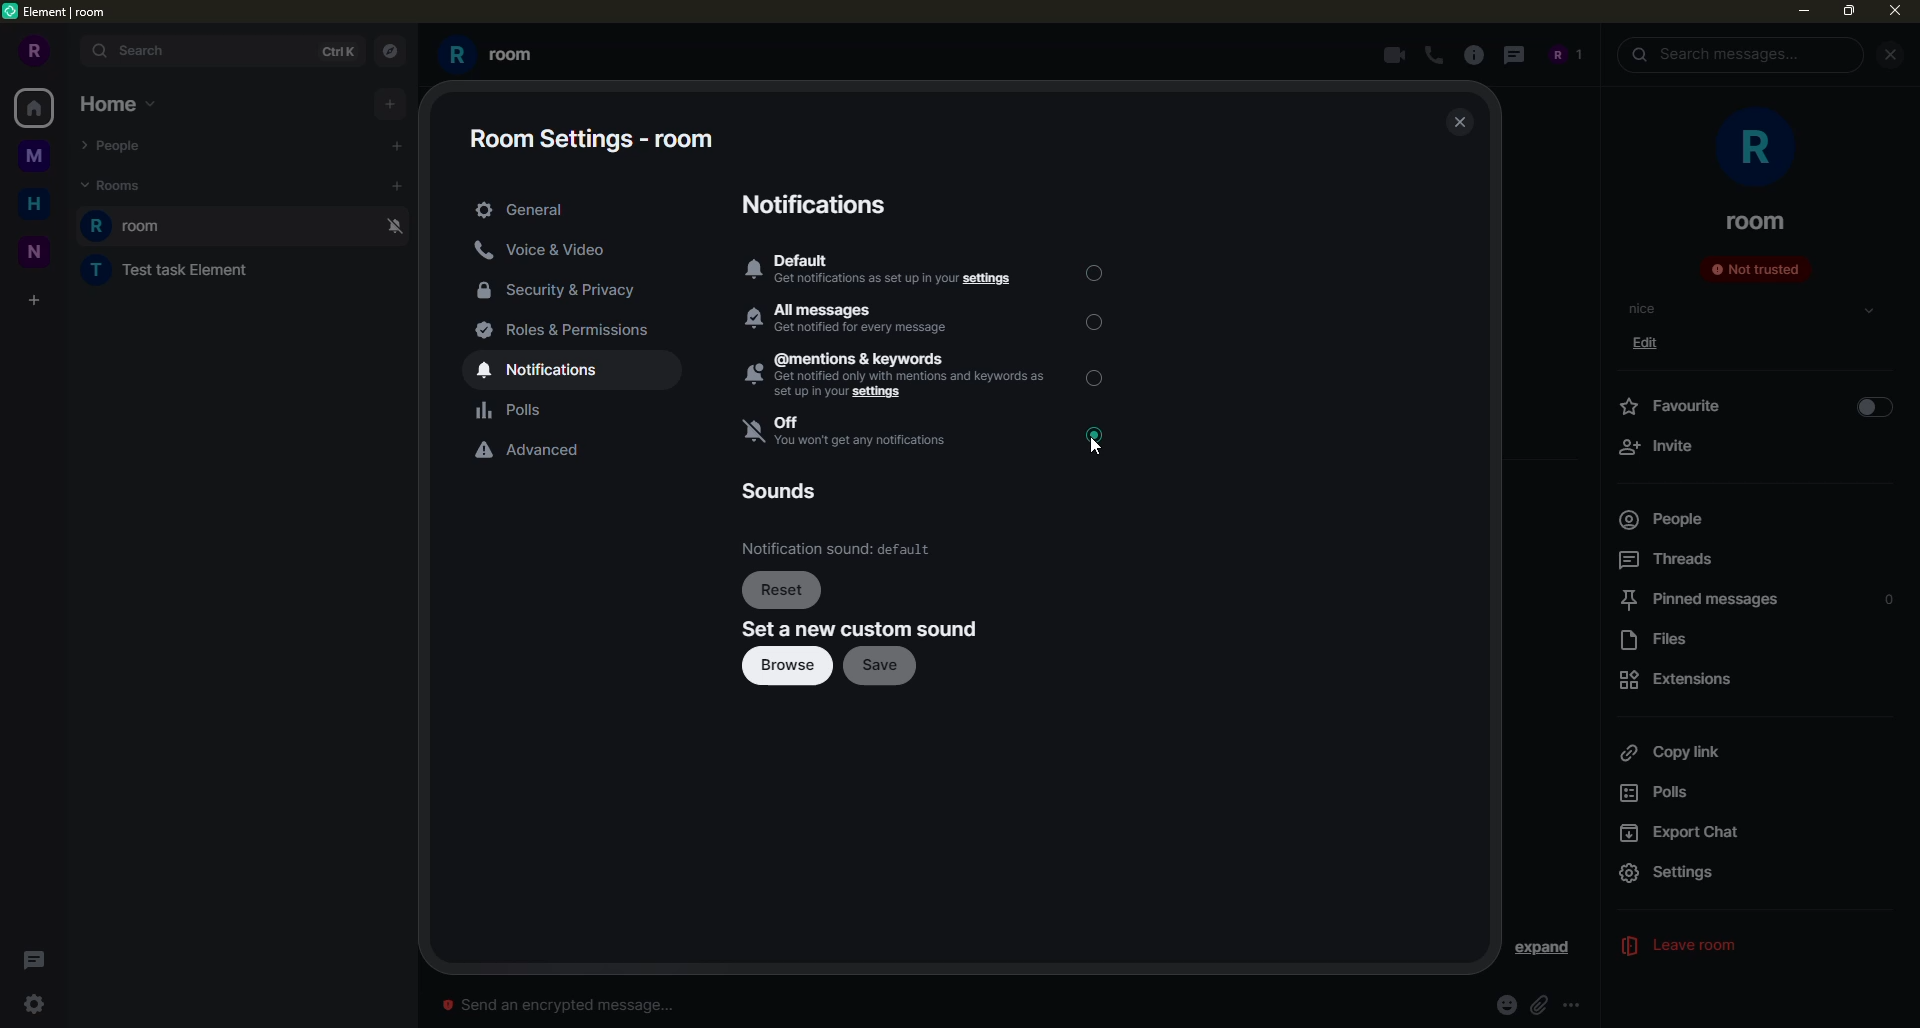 The width and height of the screenshot is (1920, 1028). Describe the element at coordinates (34, 109) in the screenshot. I see `All rooms` at that location.